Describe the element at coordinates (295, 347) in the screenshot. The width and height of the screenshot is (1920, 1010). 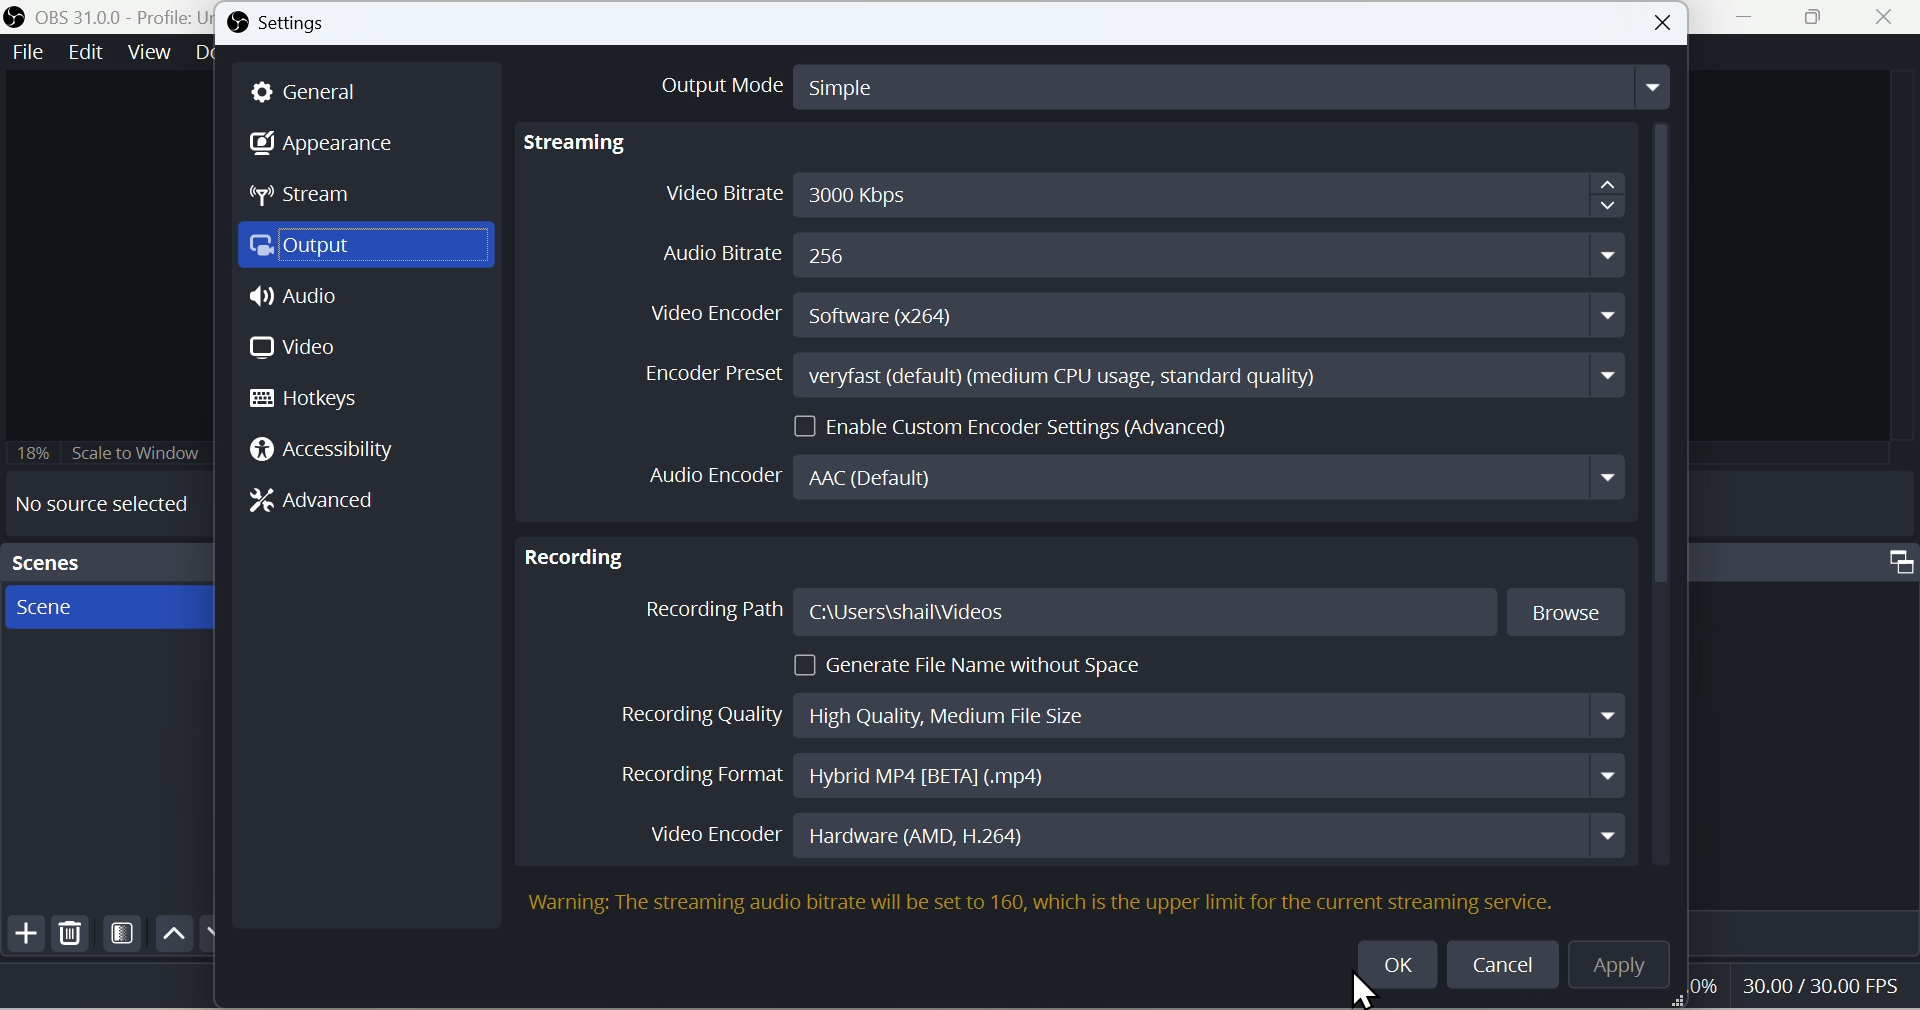
I see `Video` at that location.